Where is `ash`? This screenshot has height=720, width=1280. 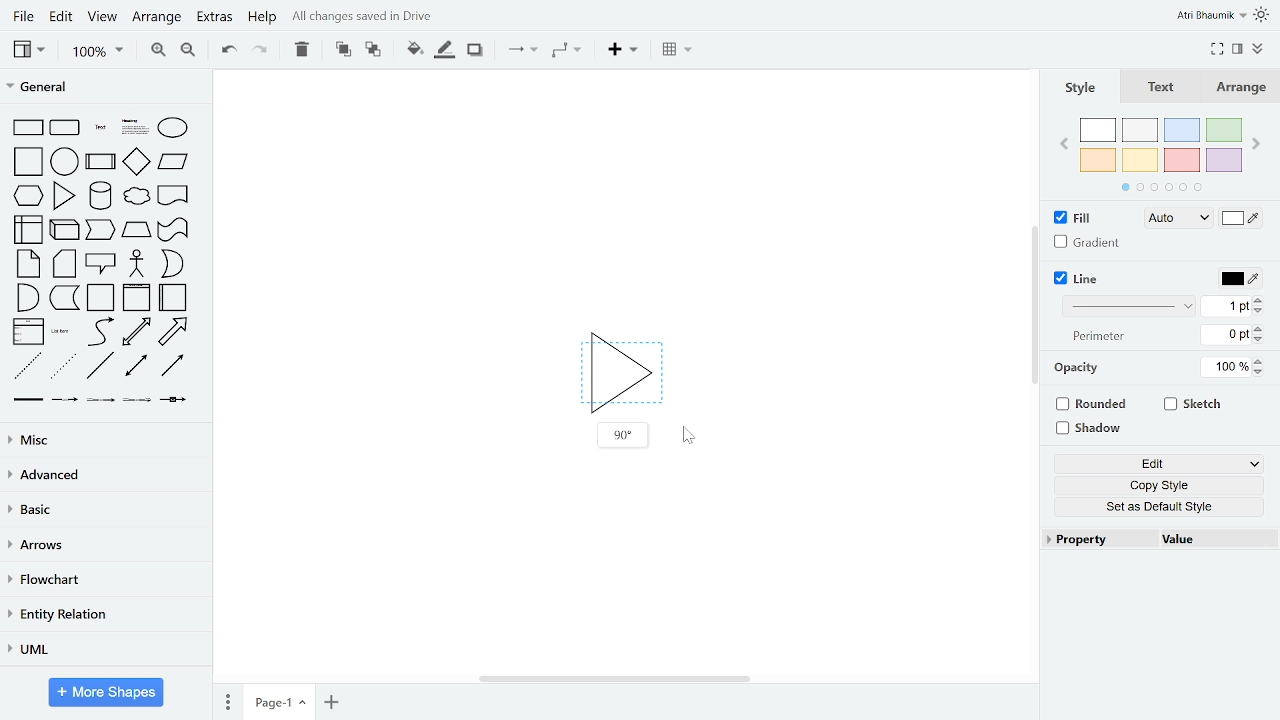
ash is located at coordinates (1140, 130).